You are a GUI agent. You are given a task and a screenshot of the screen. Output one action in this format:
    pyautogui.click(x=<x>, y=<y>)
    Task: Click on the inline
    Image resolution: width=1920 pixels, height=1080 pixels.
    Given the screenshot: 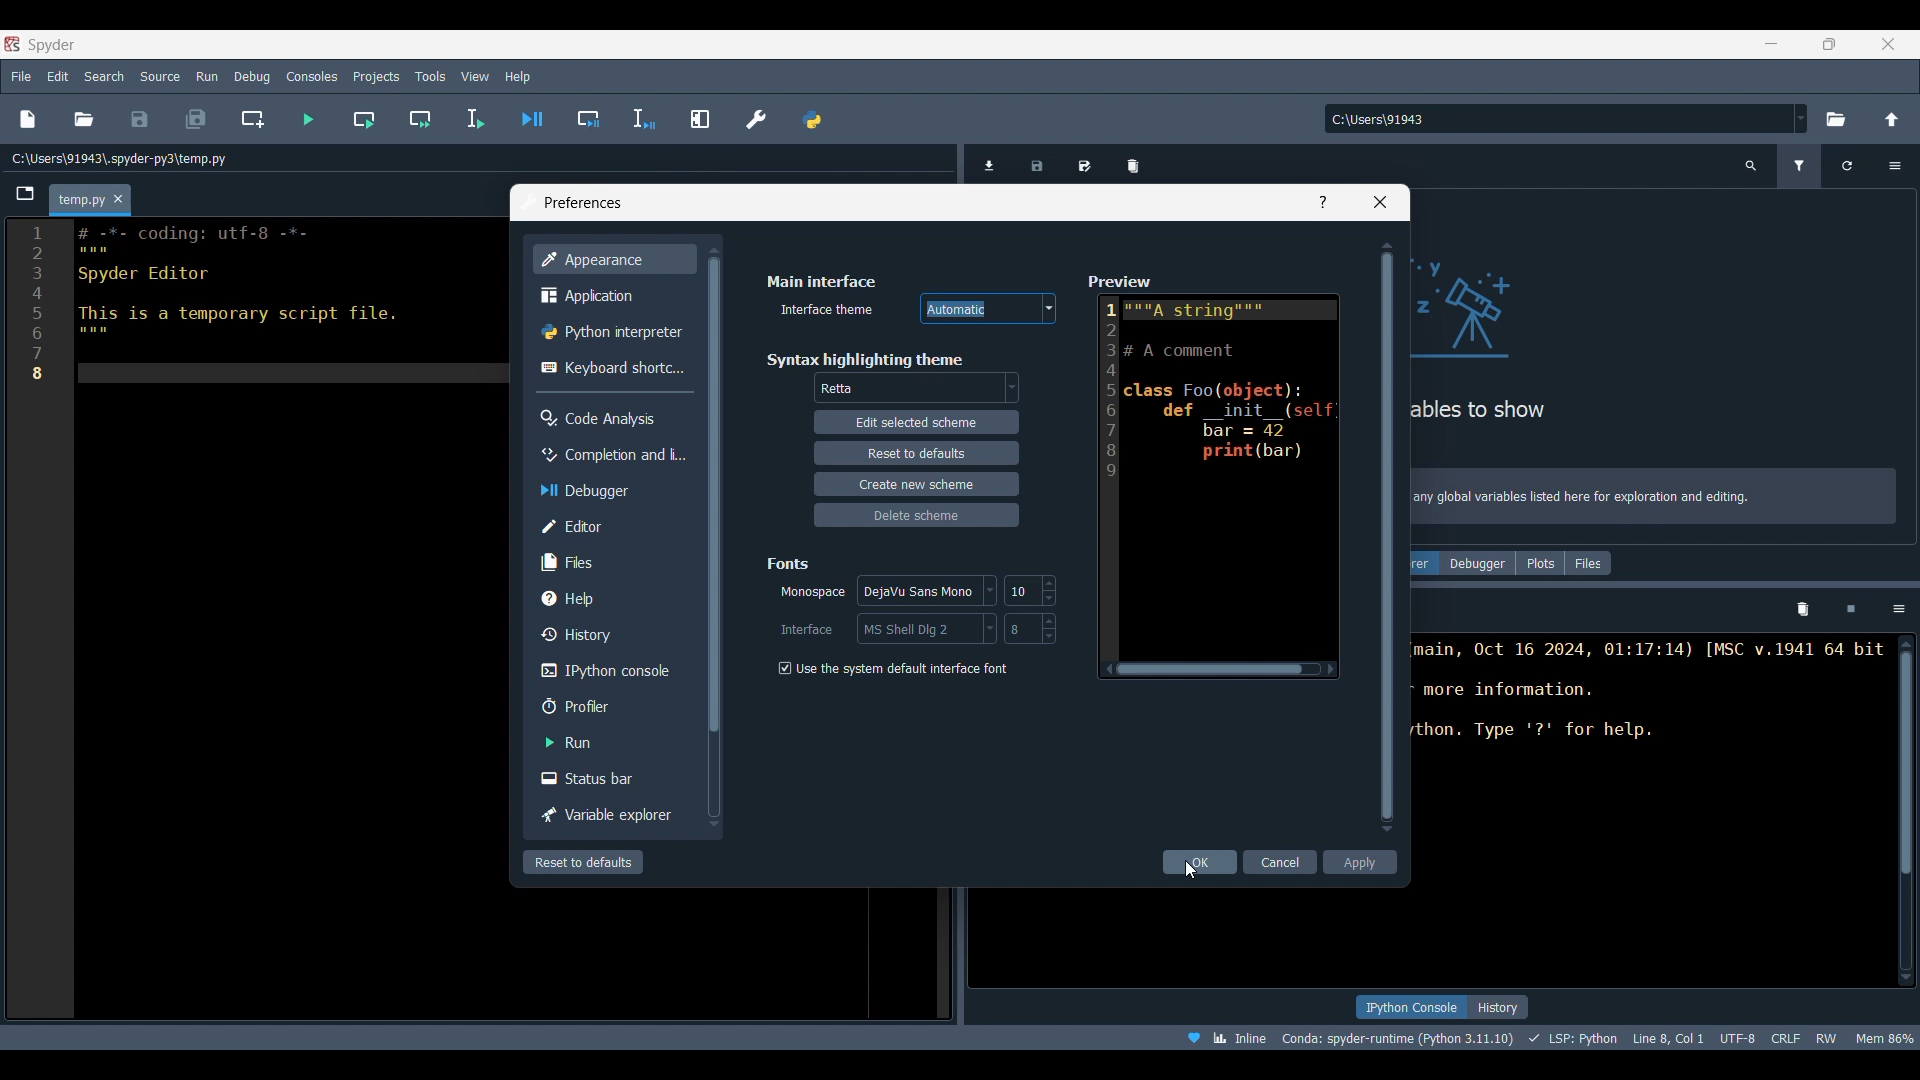 What is the action you would take?
    pyautogui.click(x=1220, y=1036)
    